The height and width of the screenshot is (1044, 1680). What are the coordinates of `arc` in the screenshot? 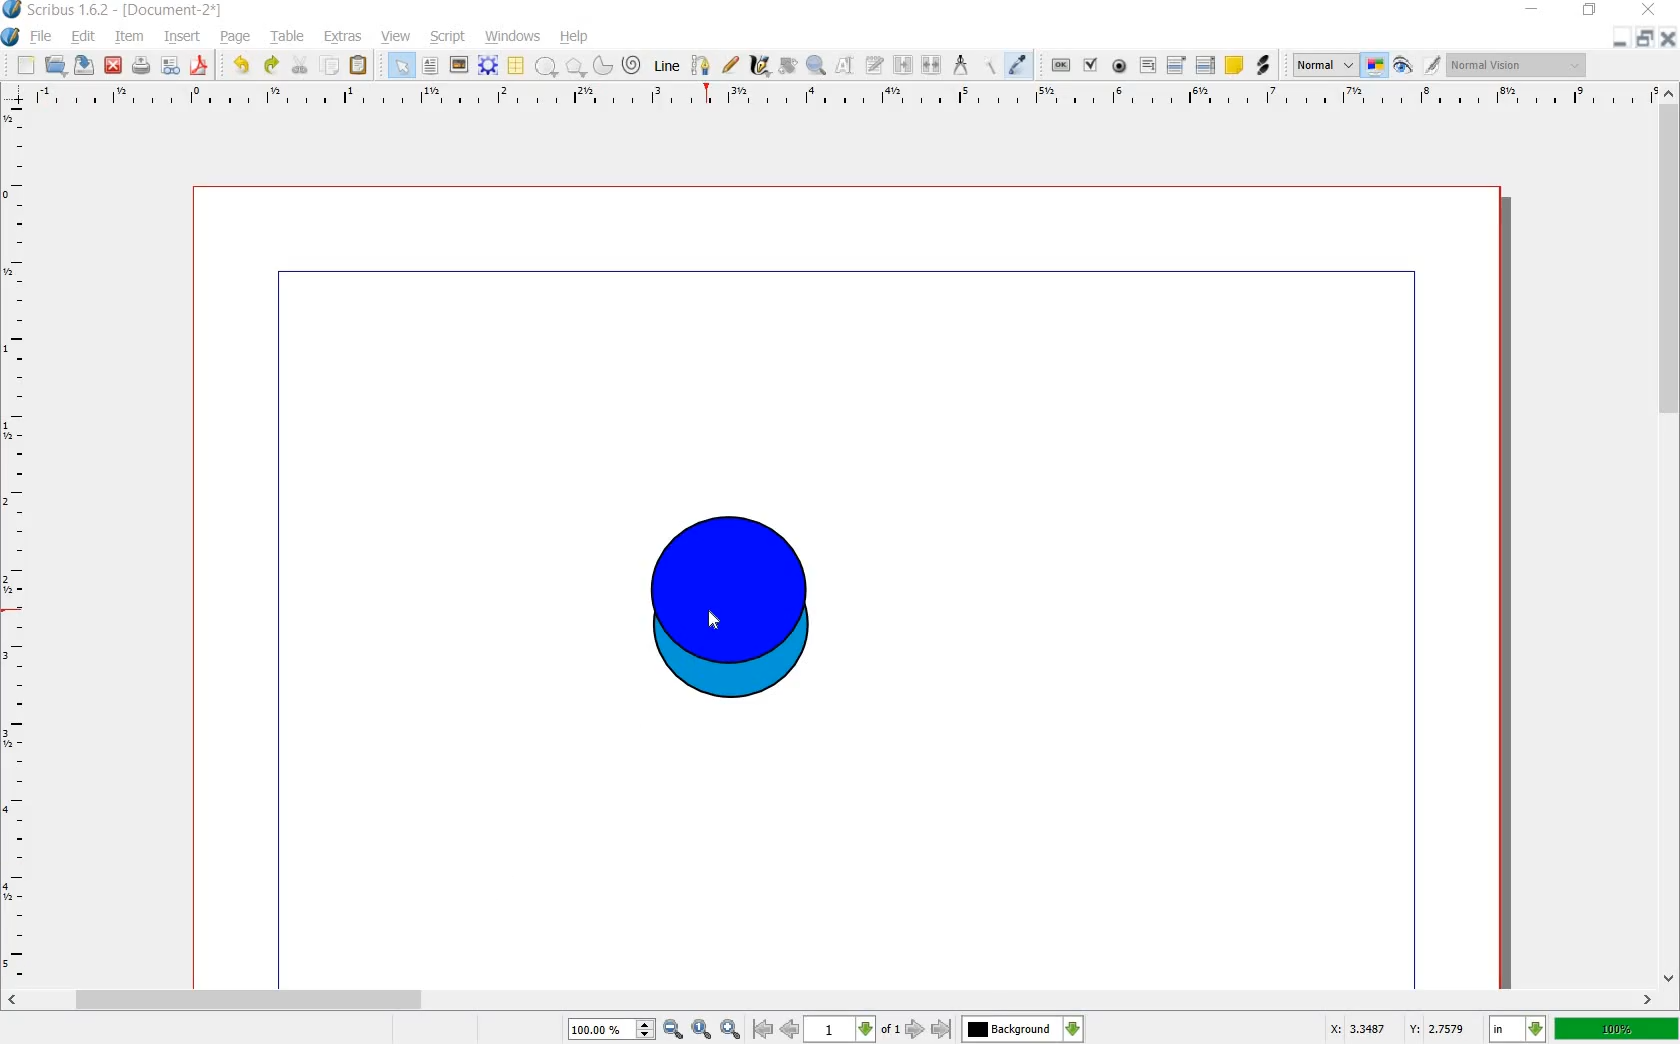 It's located at (602, 68).